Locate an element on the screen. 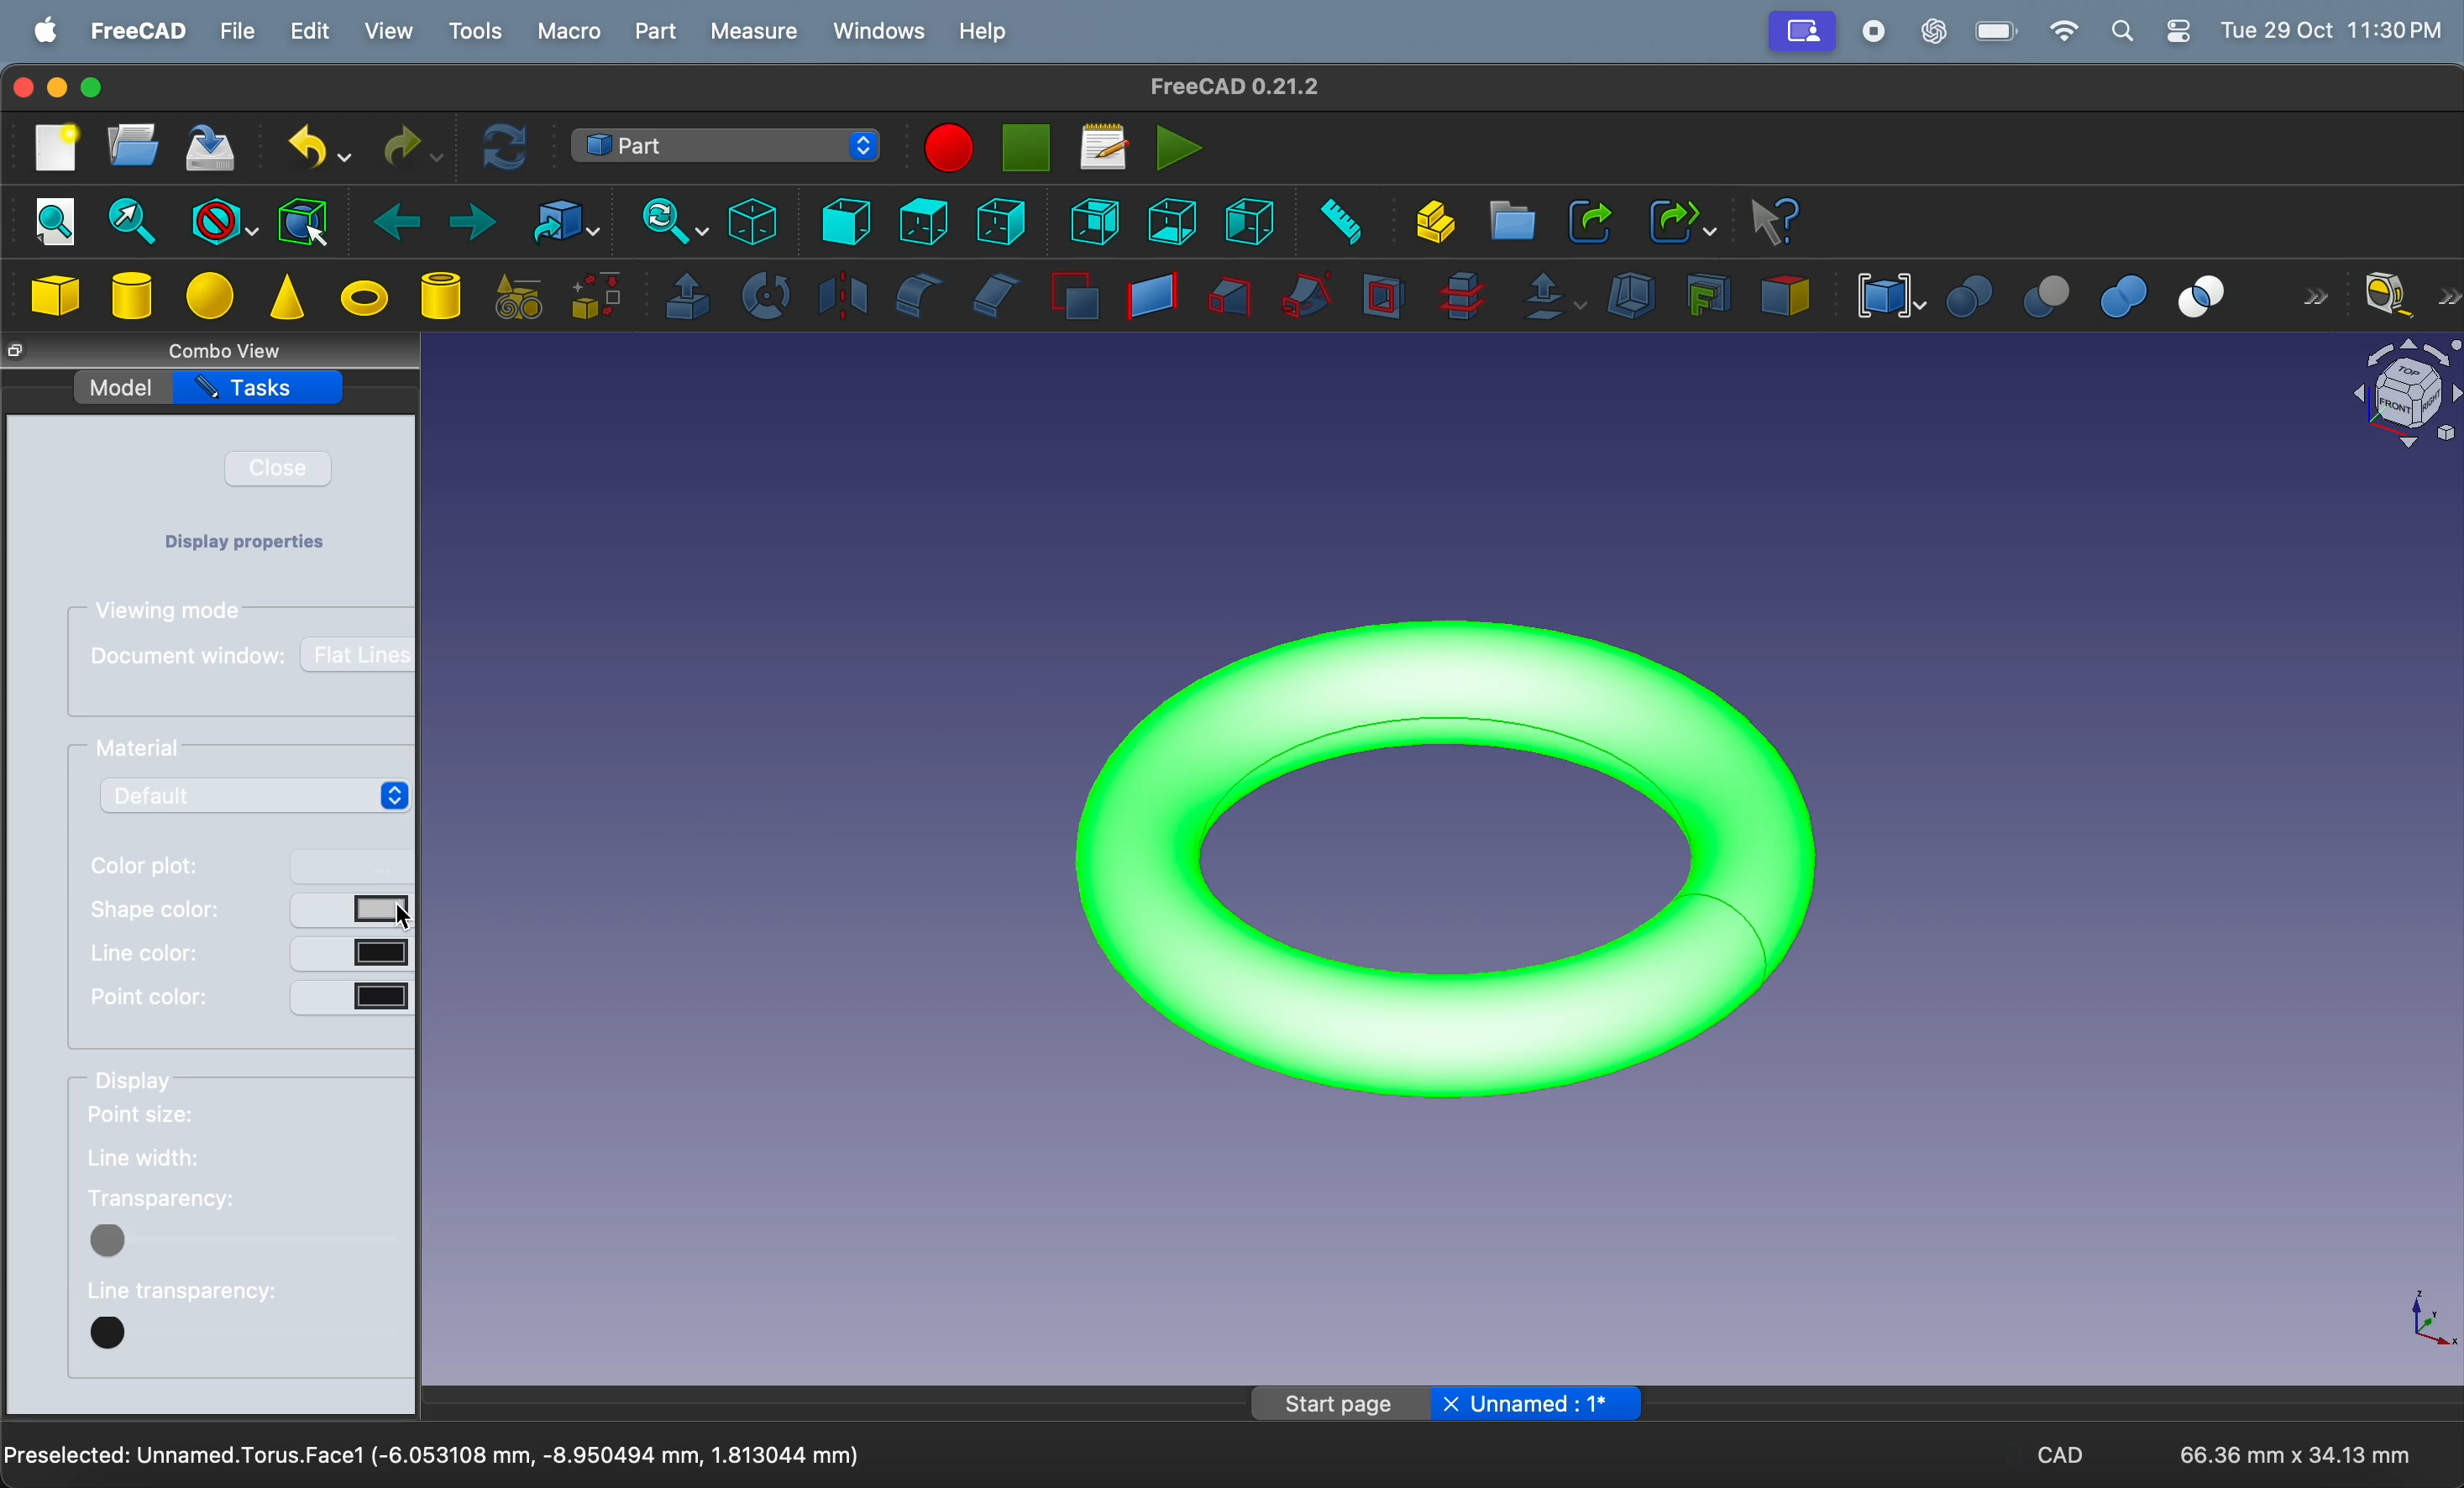  execute marcos is located at coordinates (1180, 146).